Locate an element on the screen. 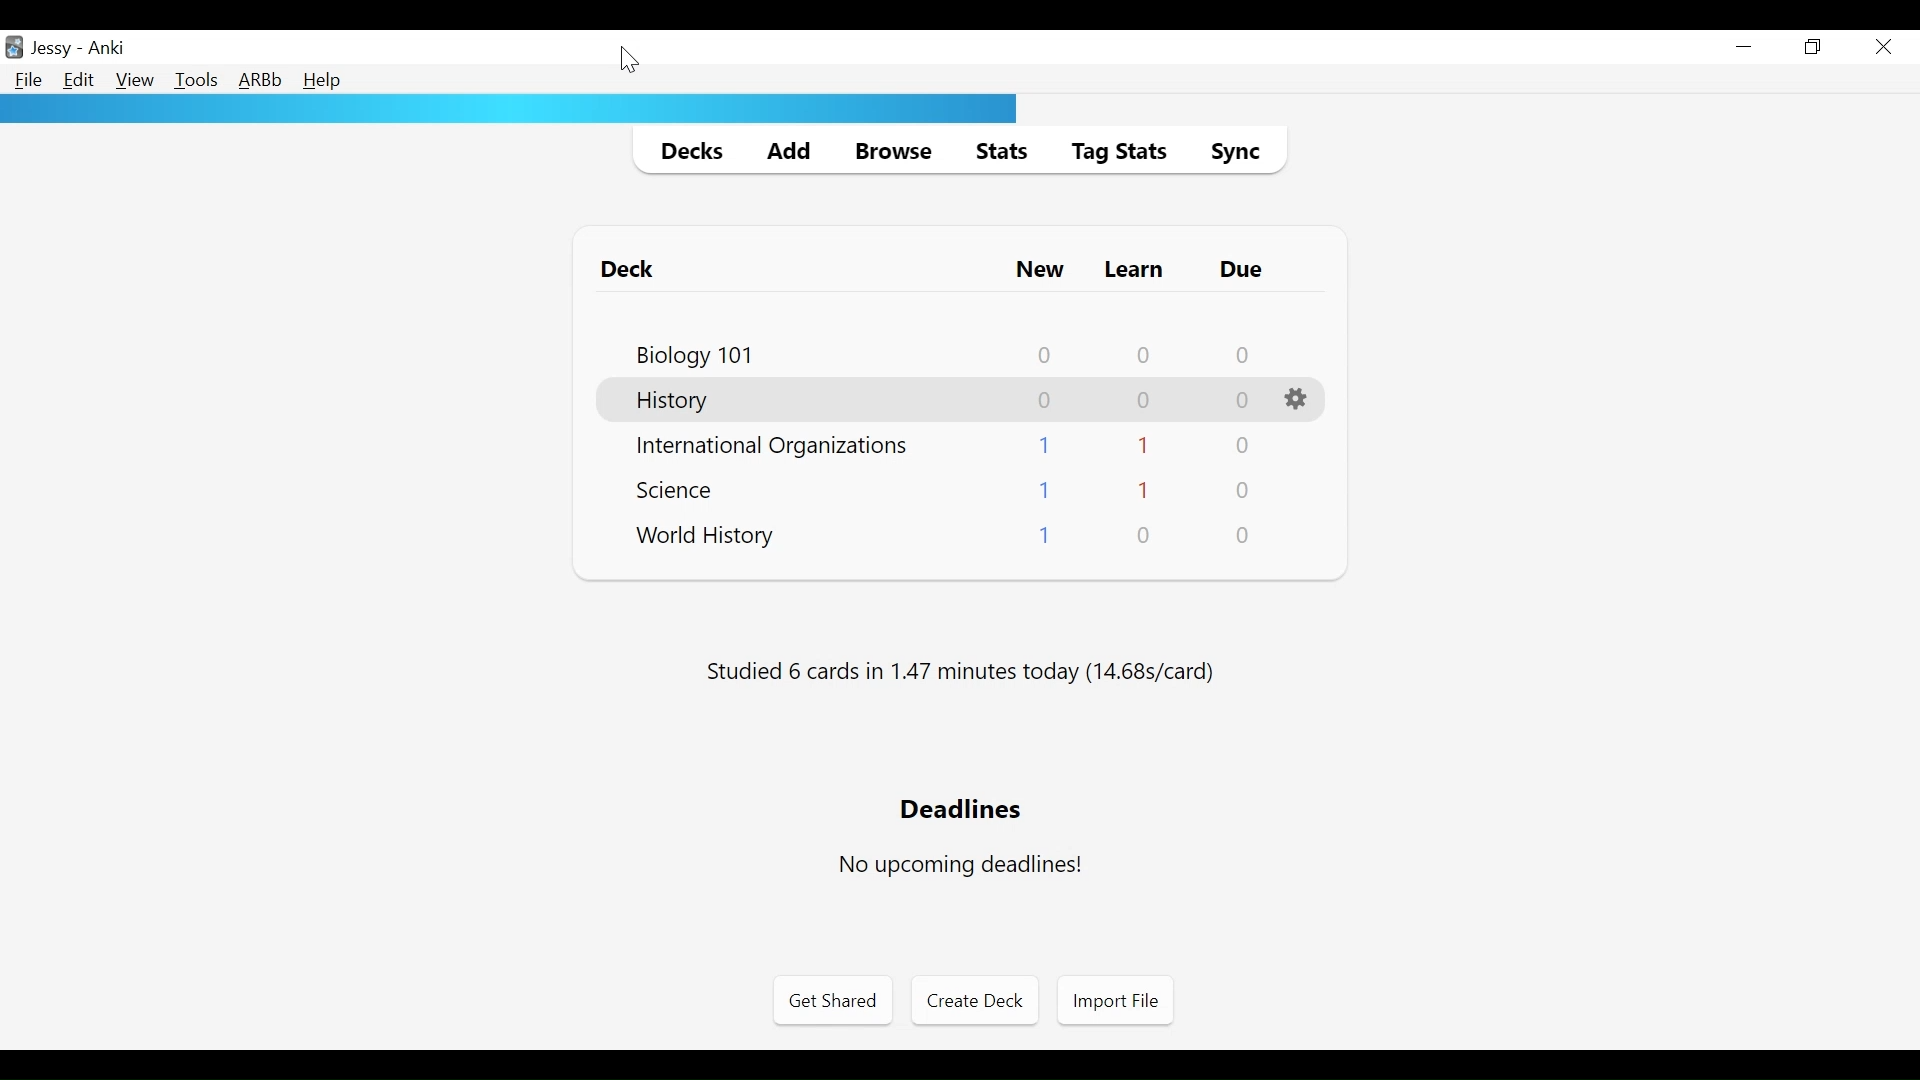 This screenshot has width=1920, height=1080. Deck Name is located at coordinates (693, 355).